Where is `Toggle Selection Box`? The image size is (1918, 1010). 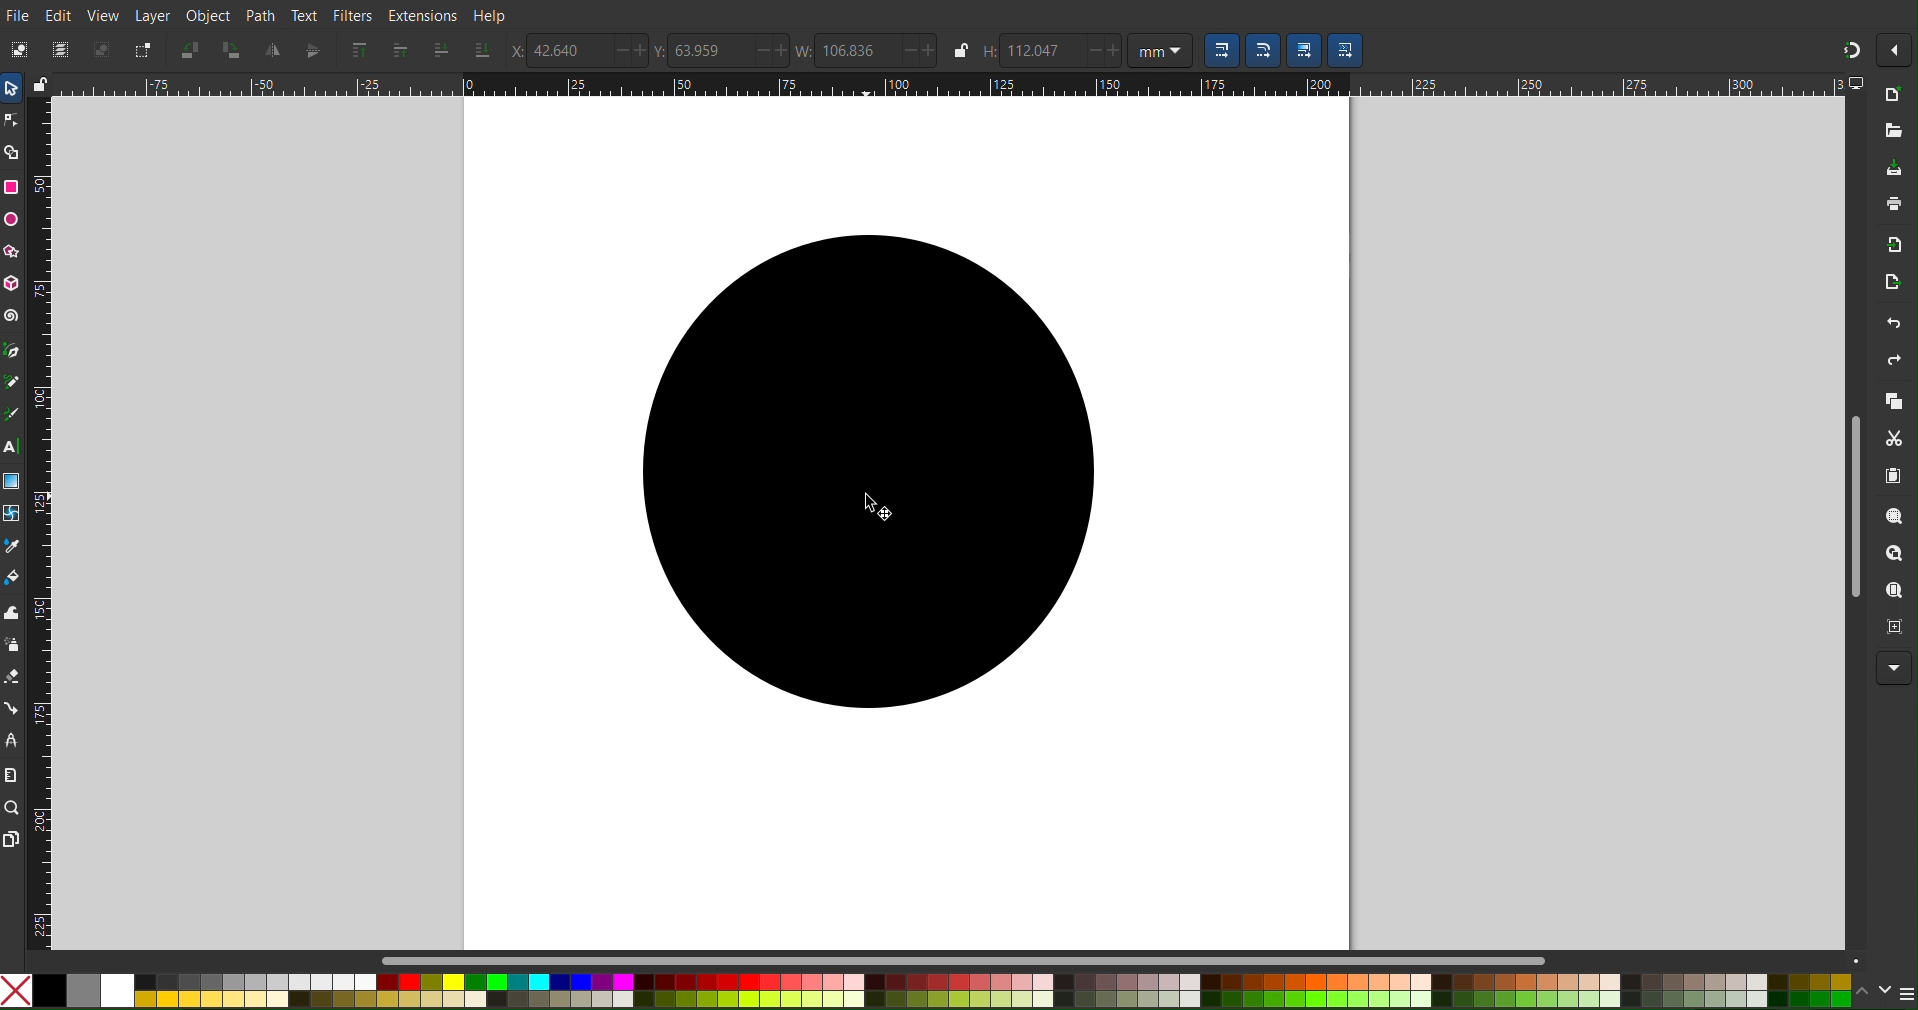 Toggle Selection Box is located at coordinates (143, 48).